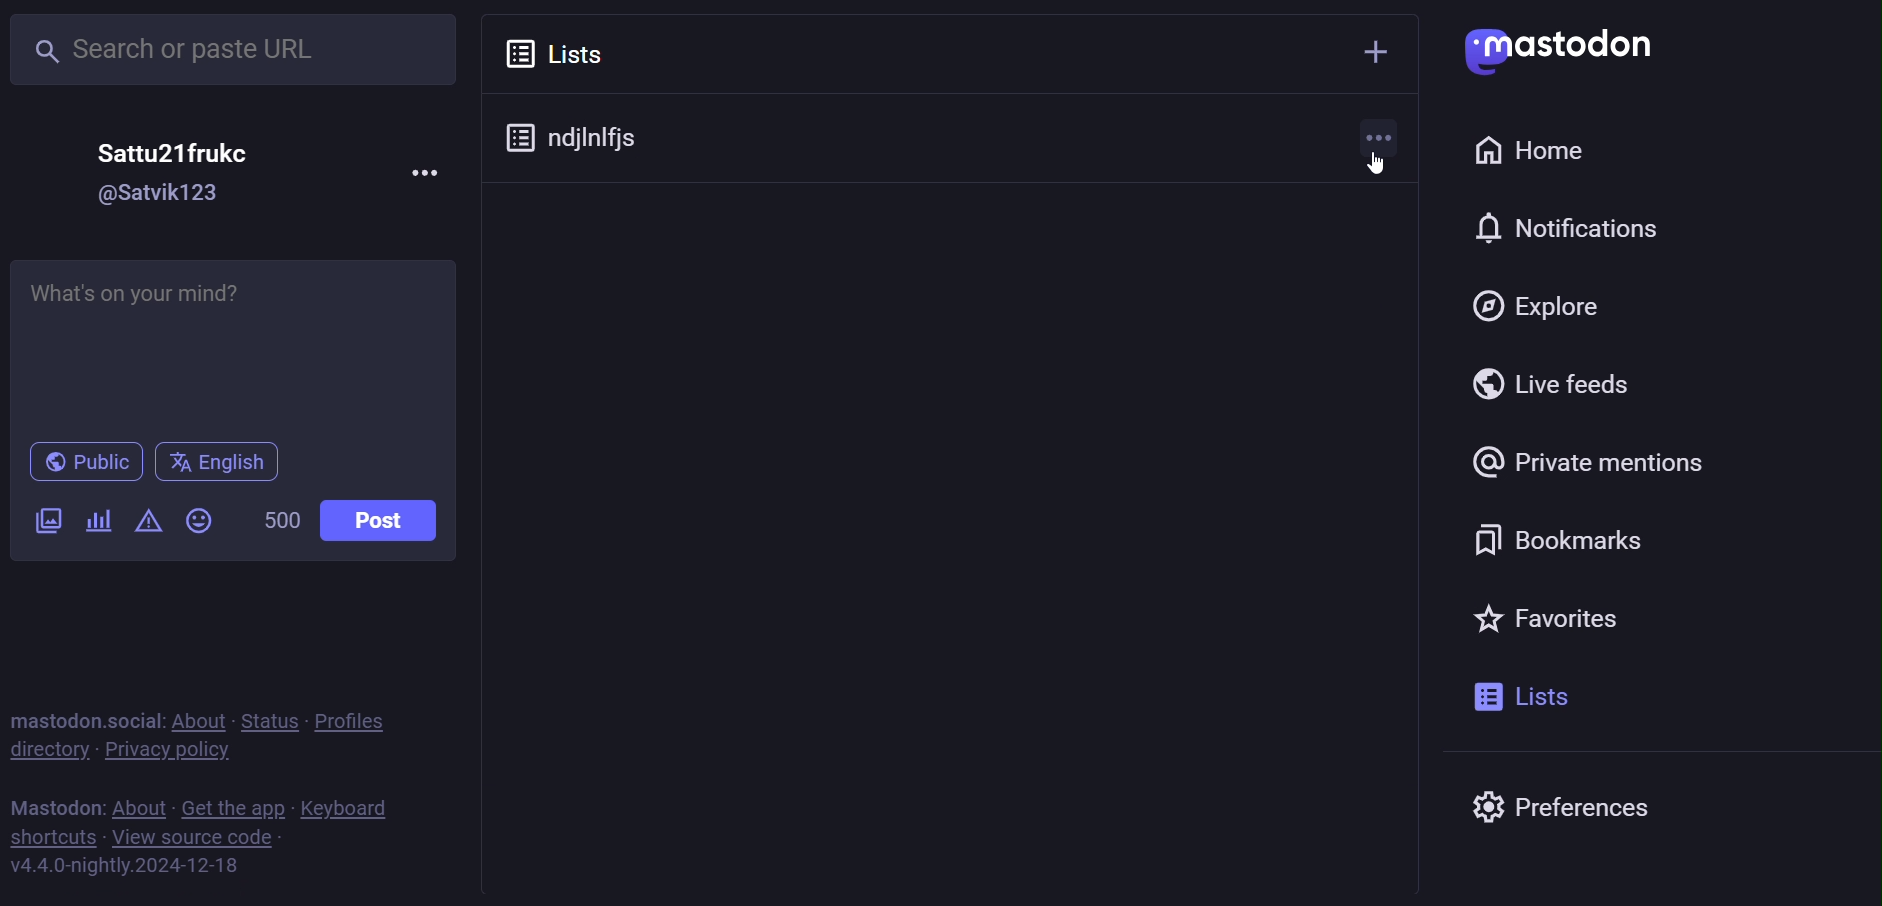 The image size is (1882, 906). I want to click on preferences, so click(1561, 801).